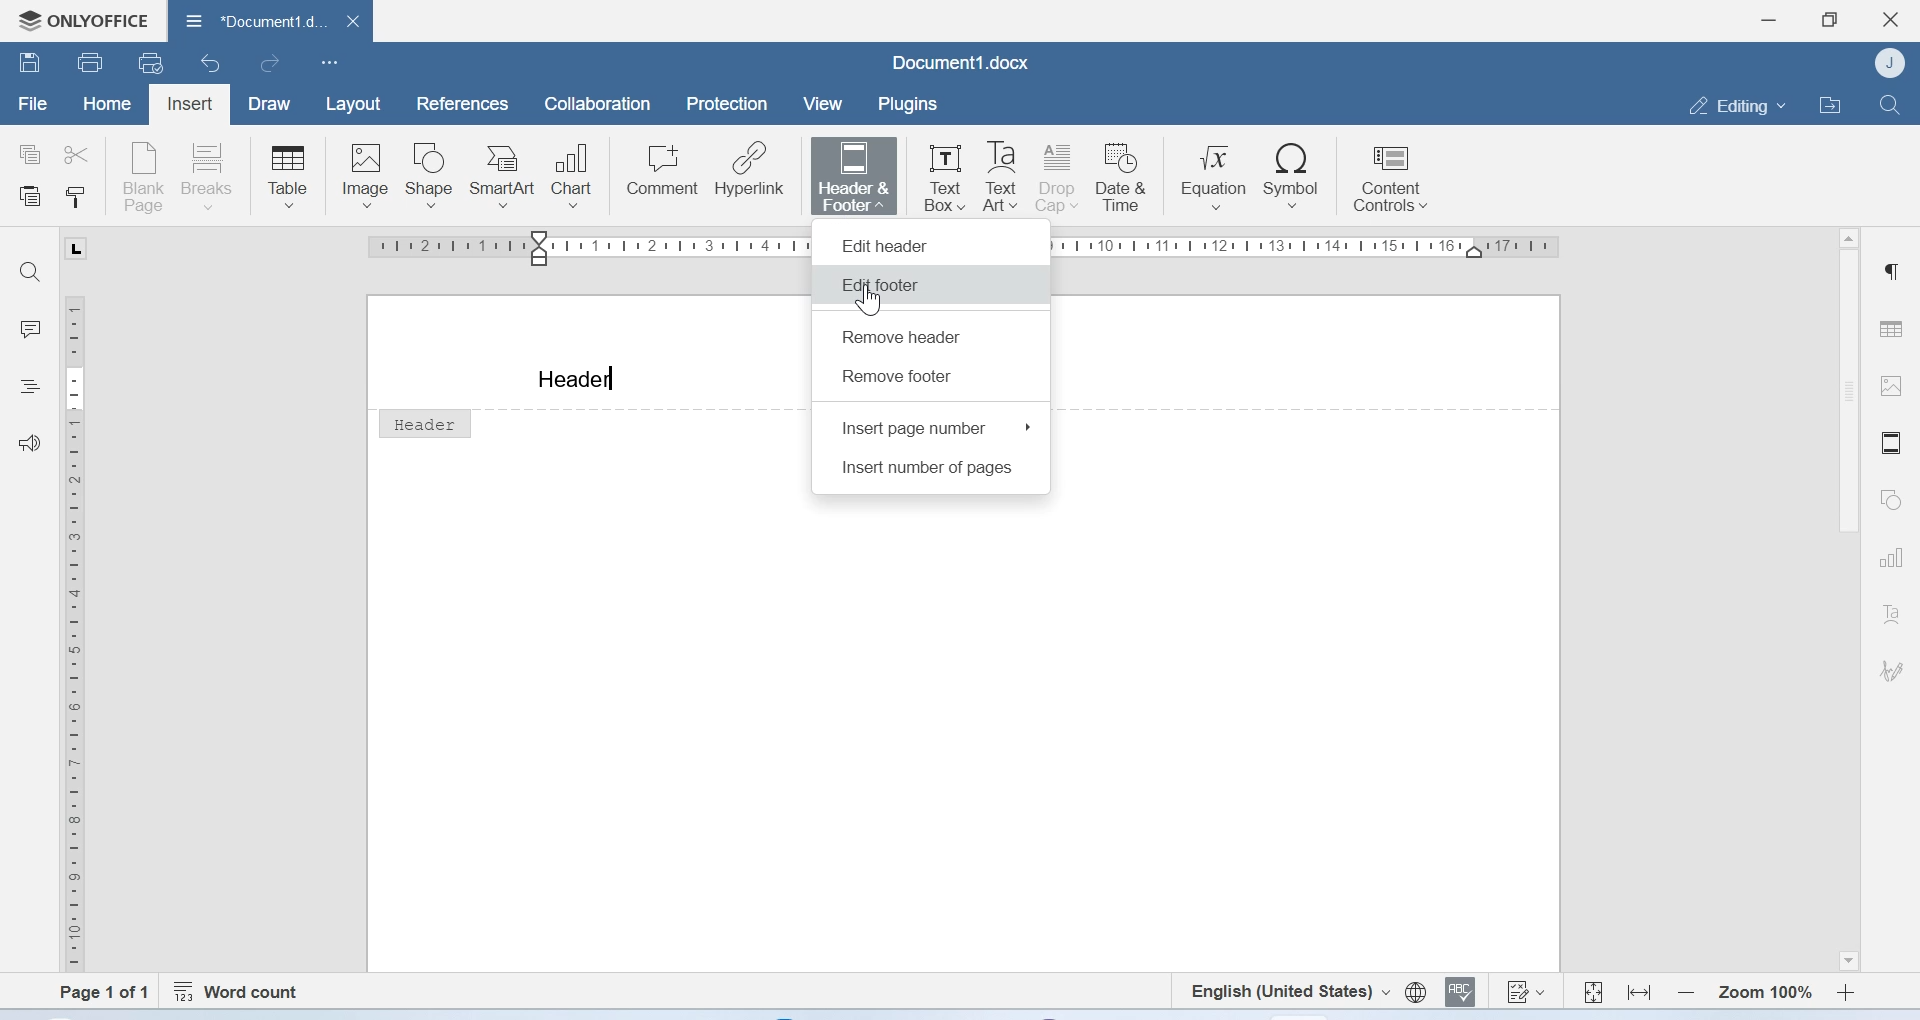 This screenshot has width=1920, height=1020. What do you see at coordinates (213, 175) in the screenshot?
I see `Breaks` at bounding box center [213, 175].